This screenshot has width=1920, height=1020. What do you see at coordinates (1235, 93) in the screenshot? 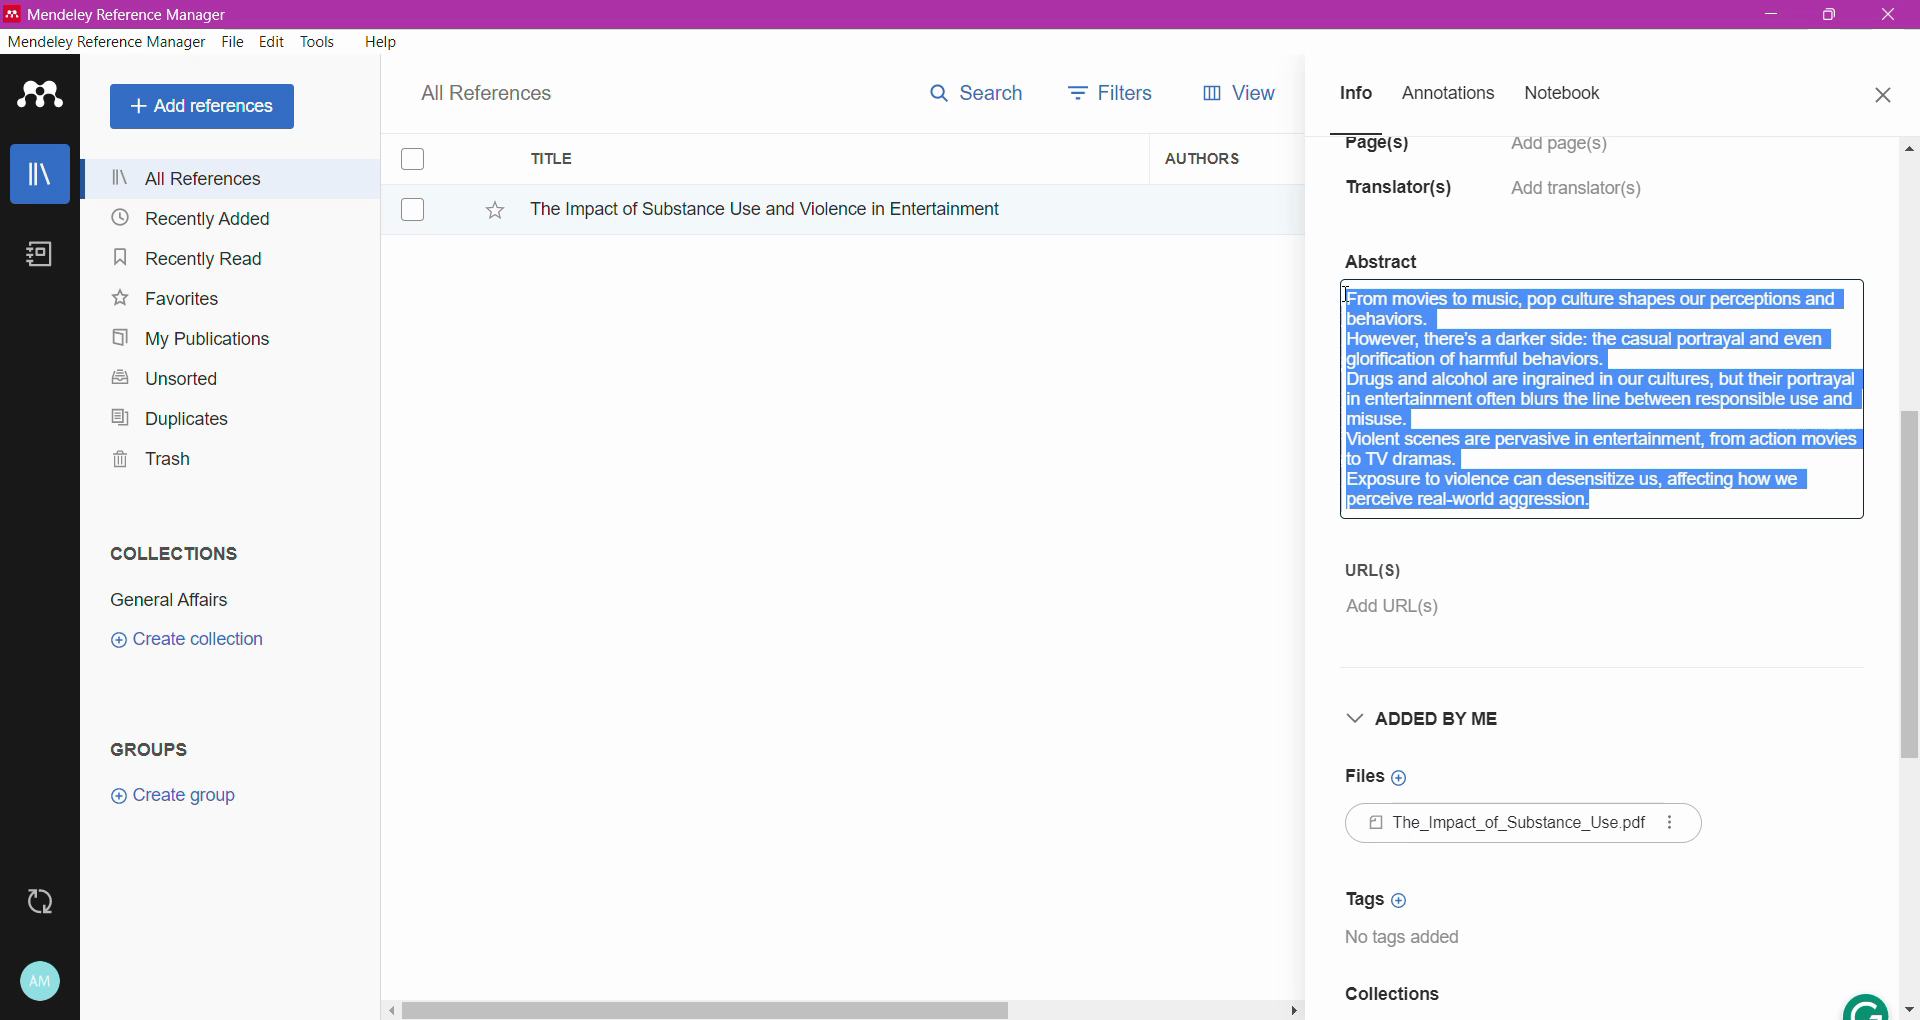
I see `View` at bounding box center [1235, 93].